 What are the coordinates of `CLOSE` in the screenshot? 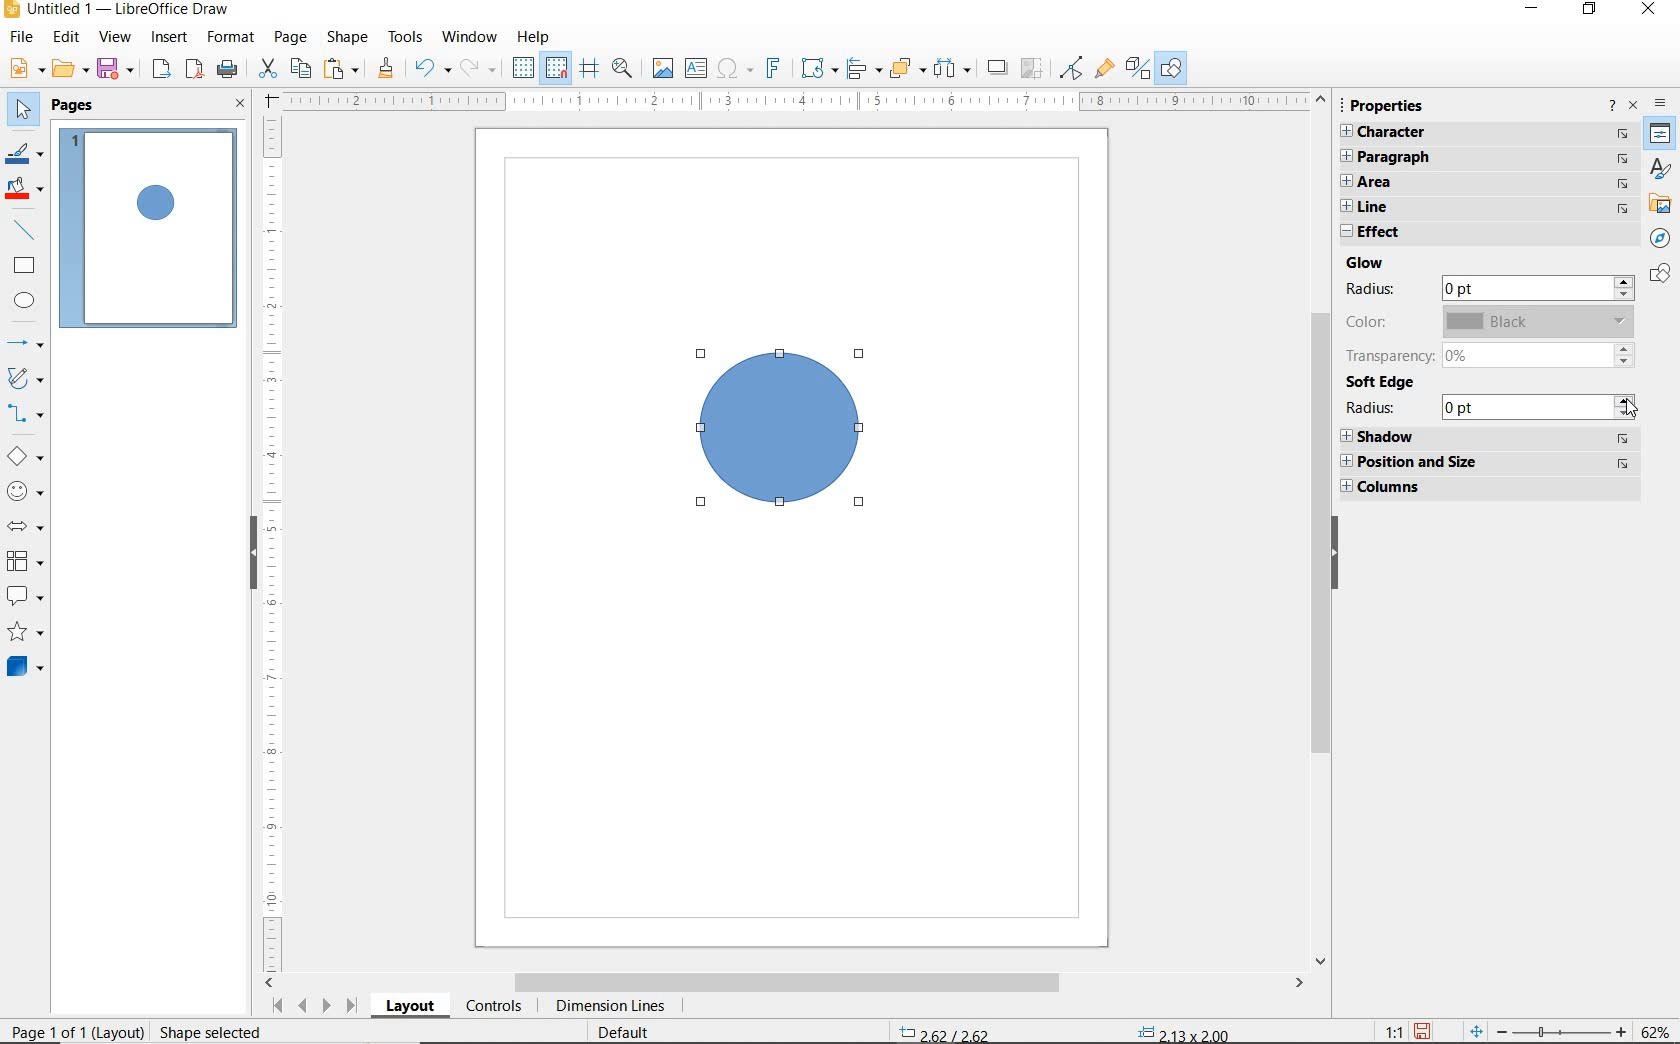 It's located at (239, 104).